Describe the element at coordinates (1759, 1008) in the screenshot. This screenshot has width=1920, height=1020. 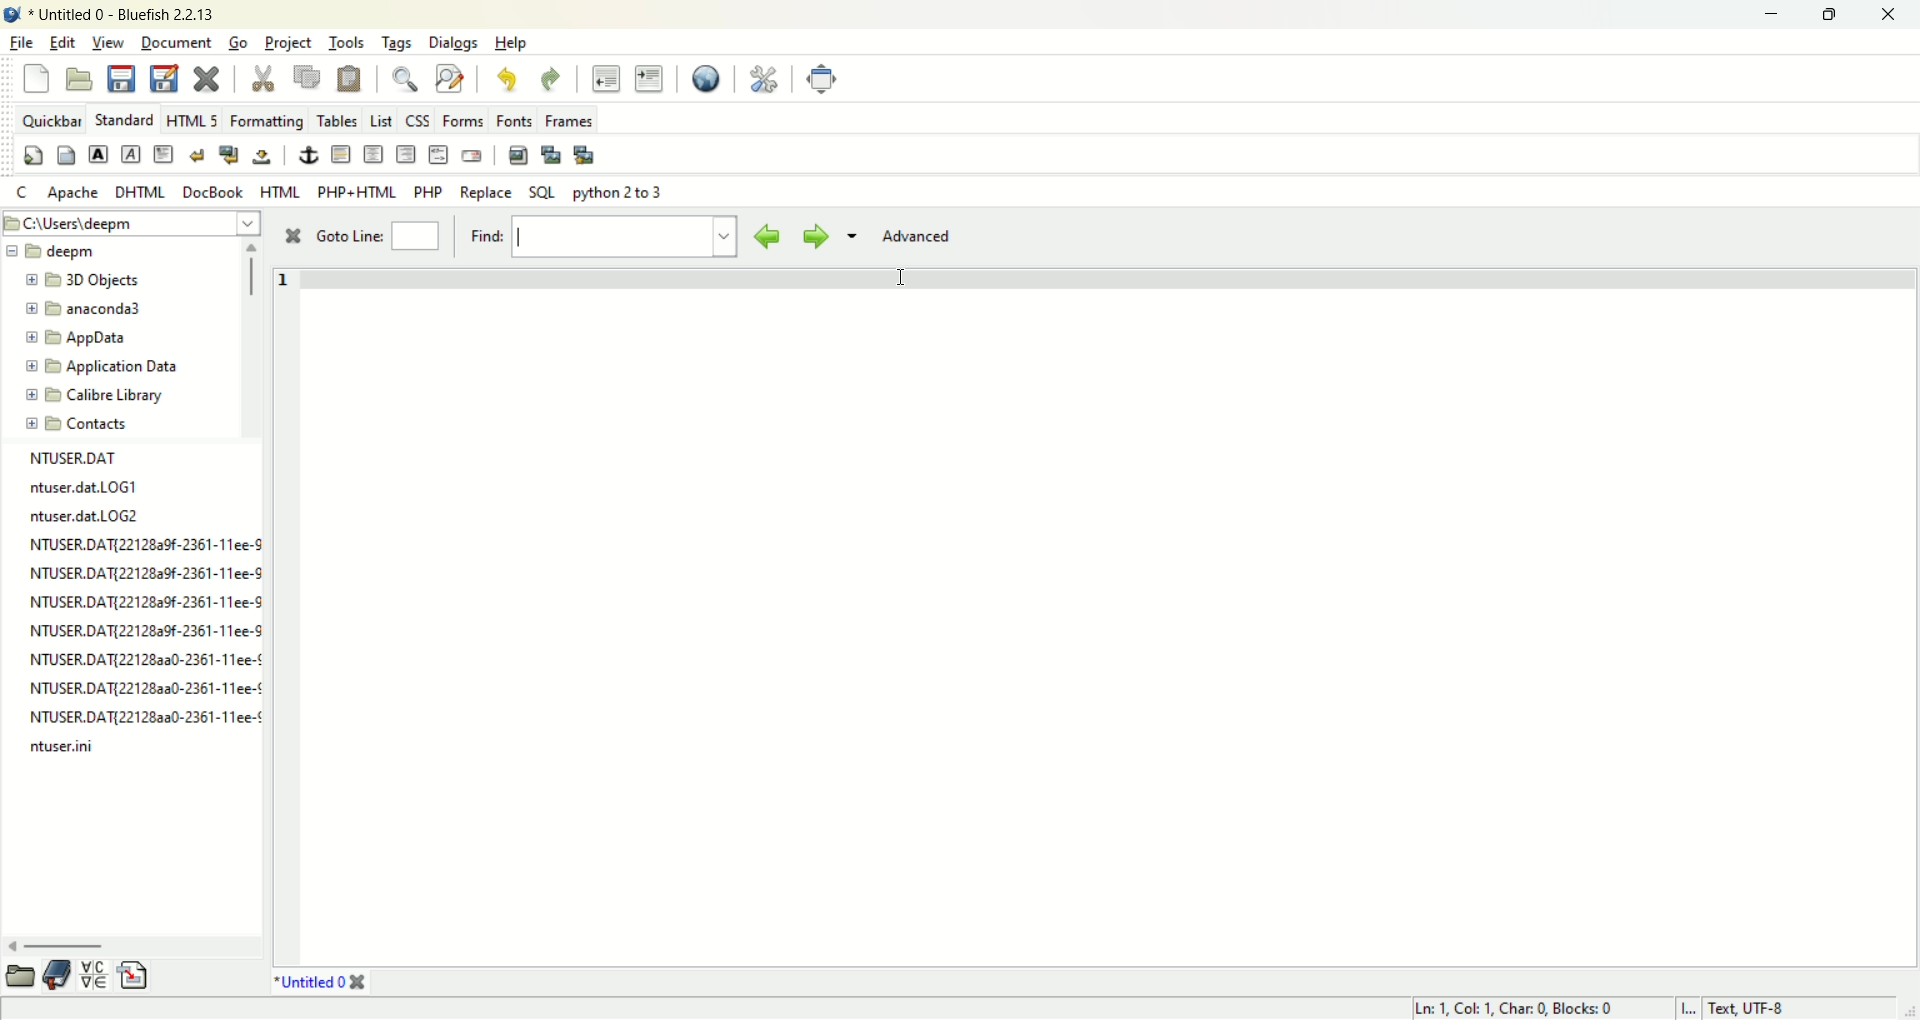
I see `text, UTF-8` at that location.